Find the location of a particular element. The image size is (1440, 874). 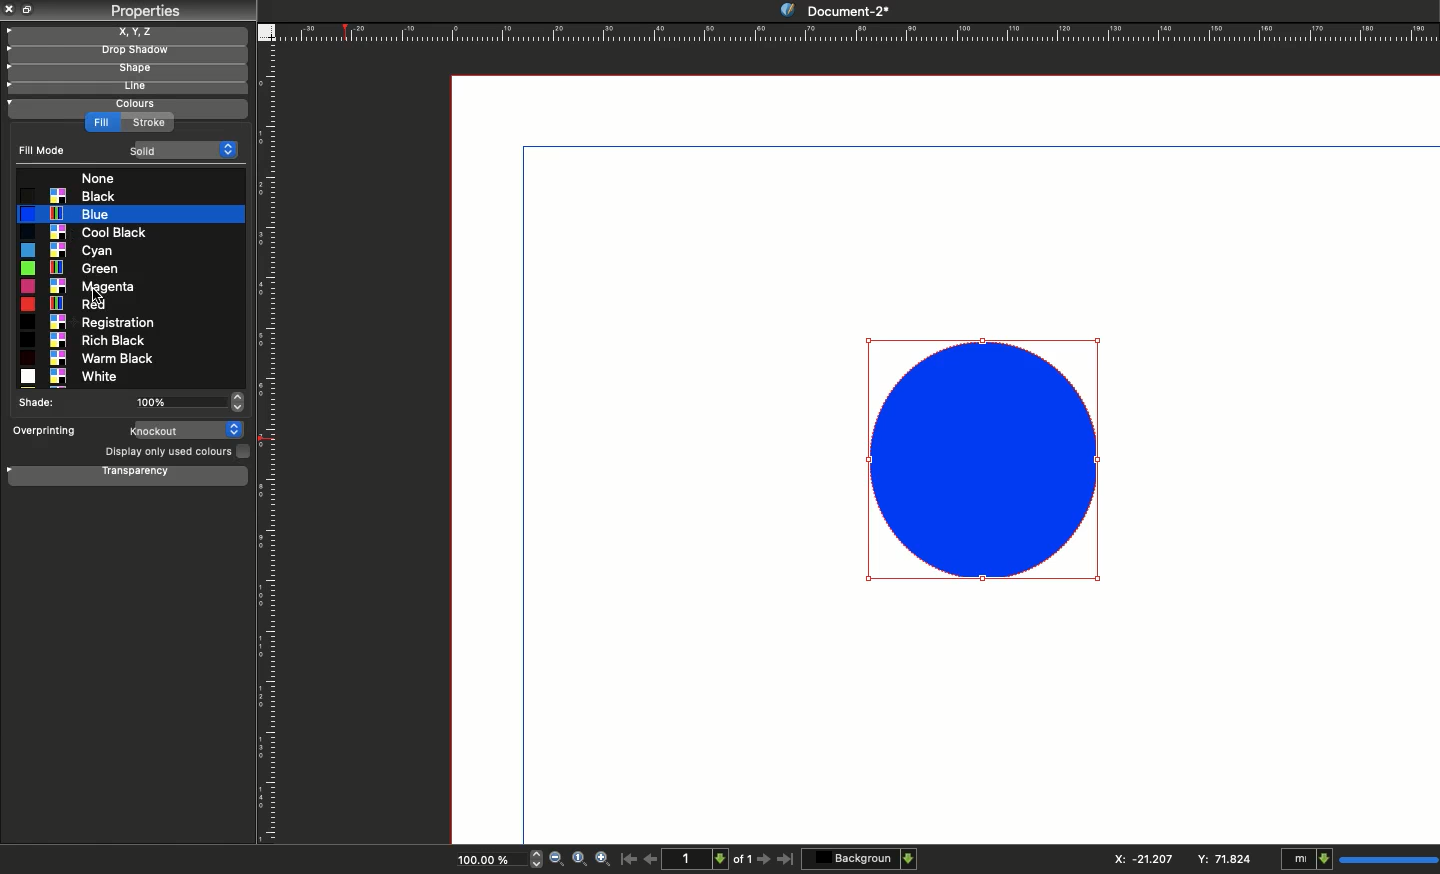

100% is located at coordinates (192, 404).